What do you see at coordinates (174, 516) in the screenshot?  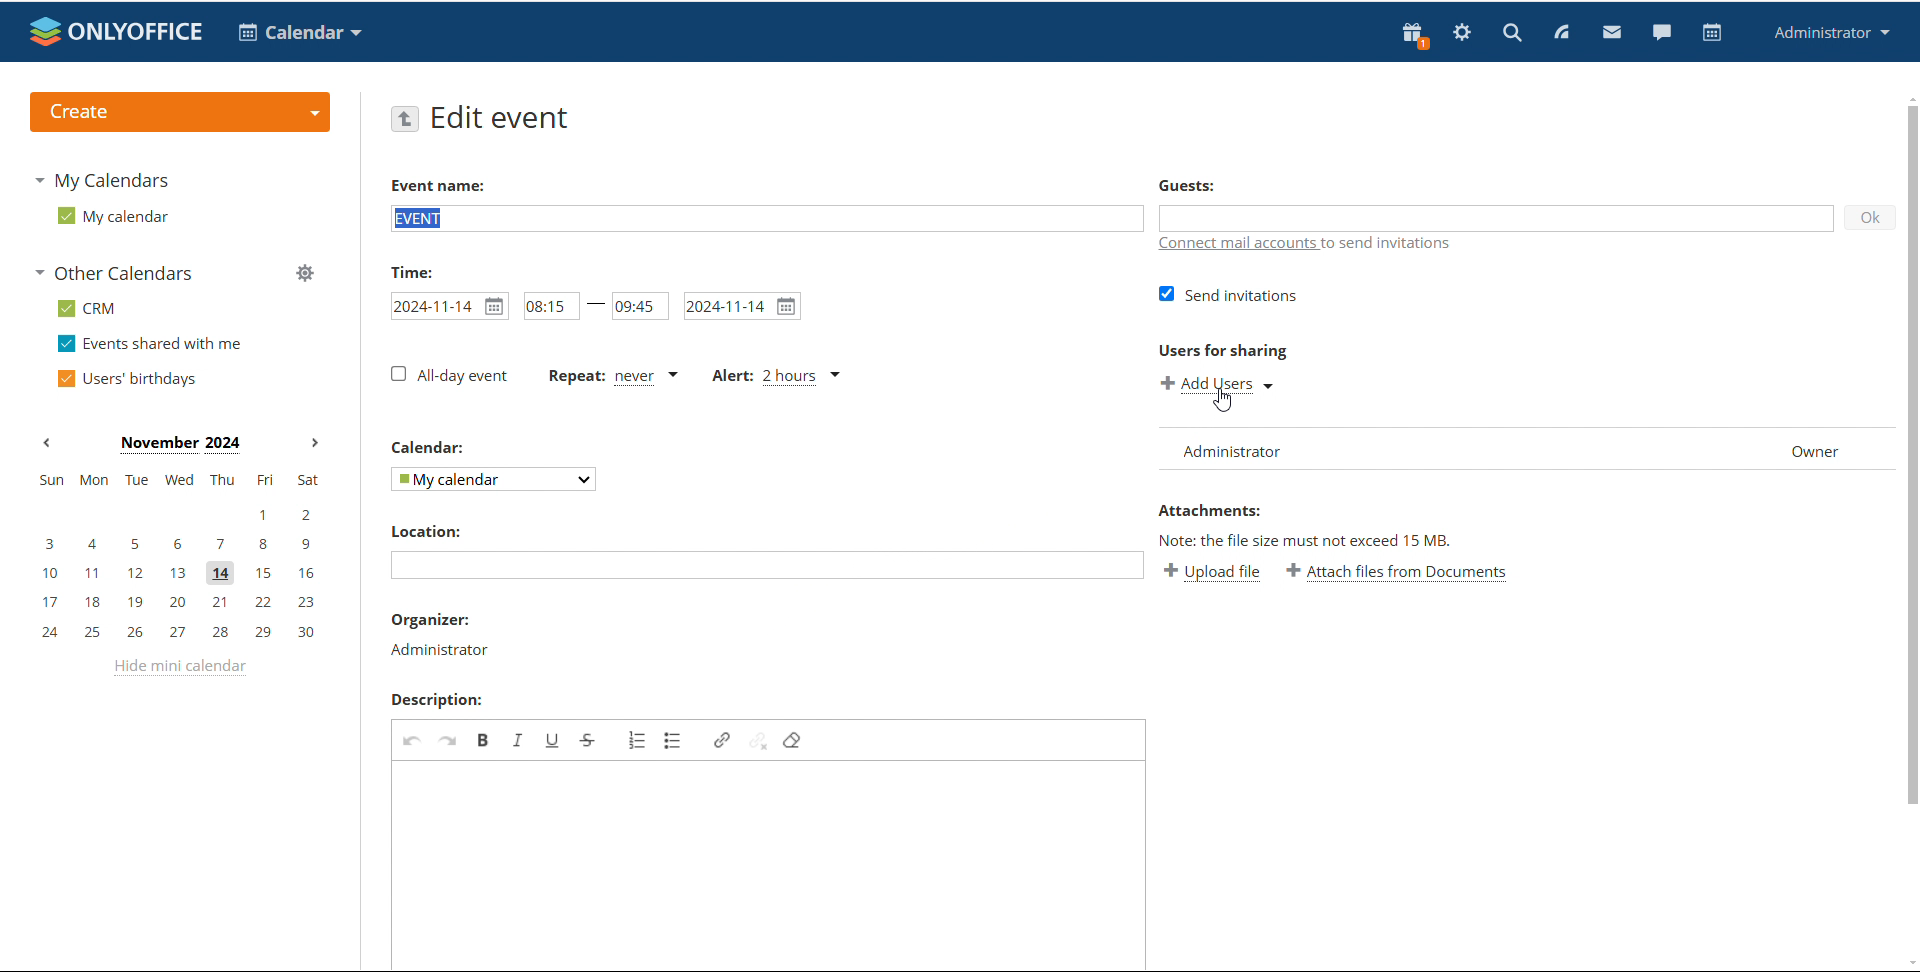 I see `1, 2` at bounding box center [174, 516].